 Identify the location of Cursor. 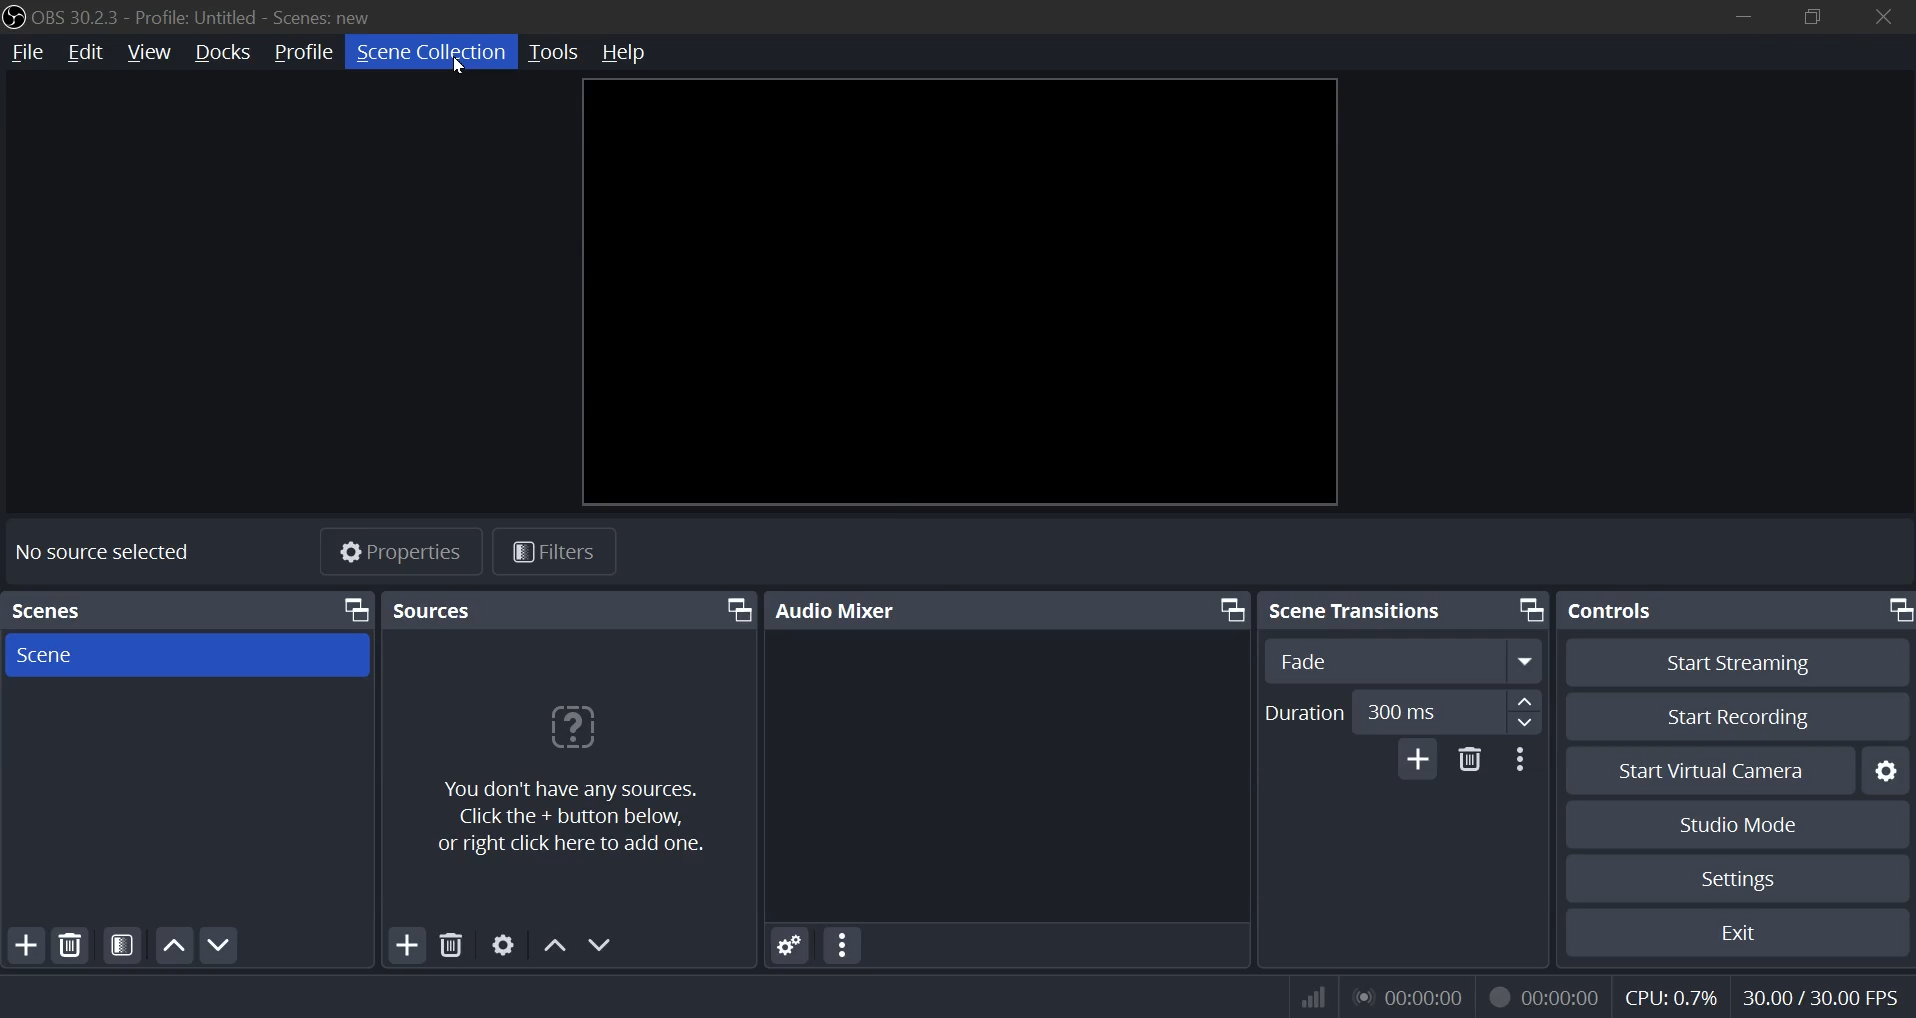
(457, 65).